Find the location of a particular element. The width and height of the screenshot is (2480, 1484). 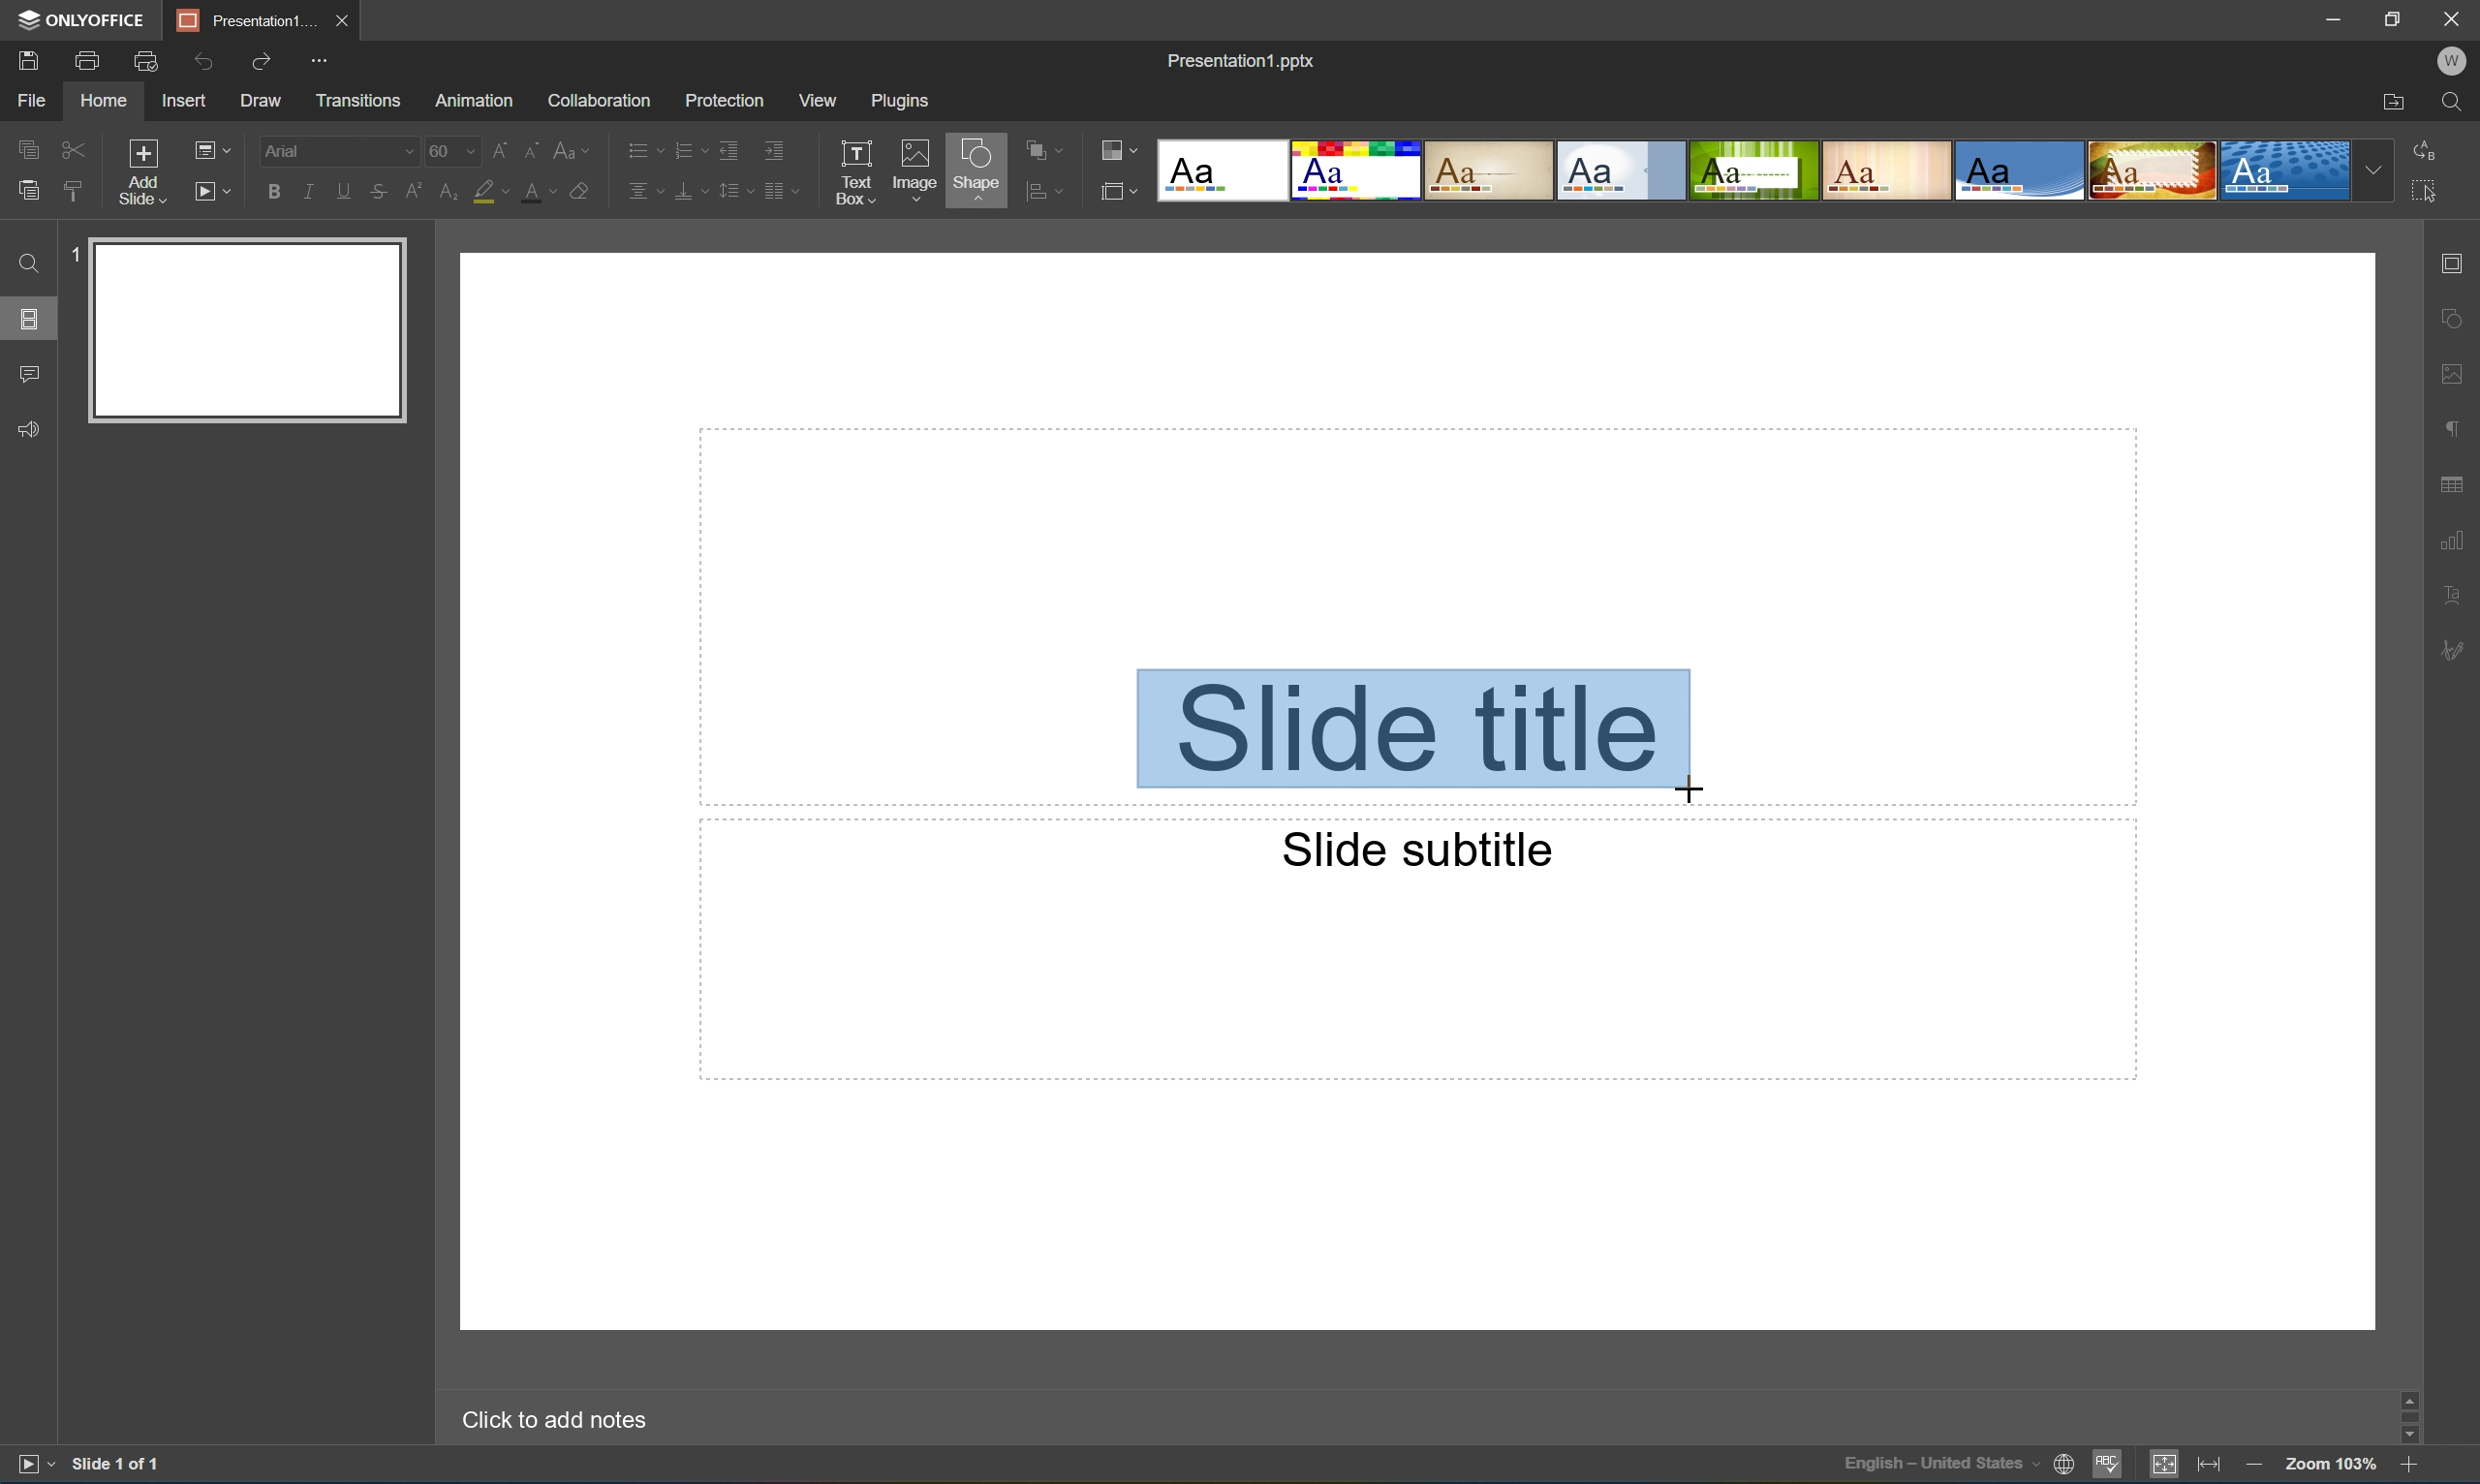

Protection is located at coordinates (722, 99).